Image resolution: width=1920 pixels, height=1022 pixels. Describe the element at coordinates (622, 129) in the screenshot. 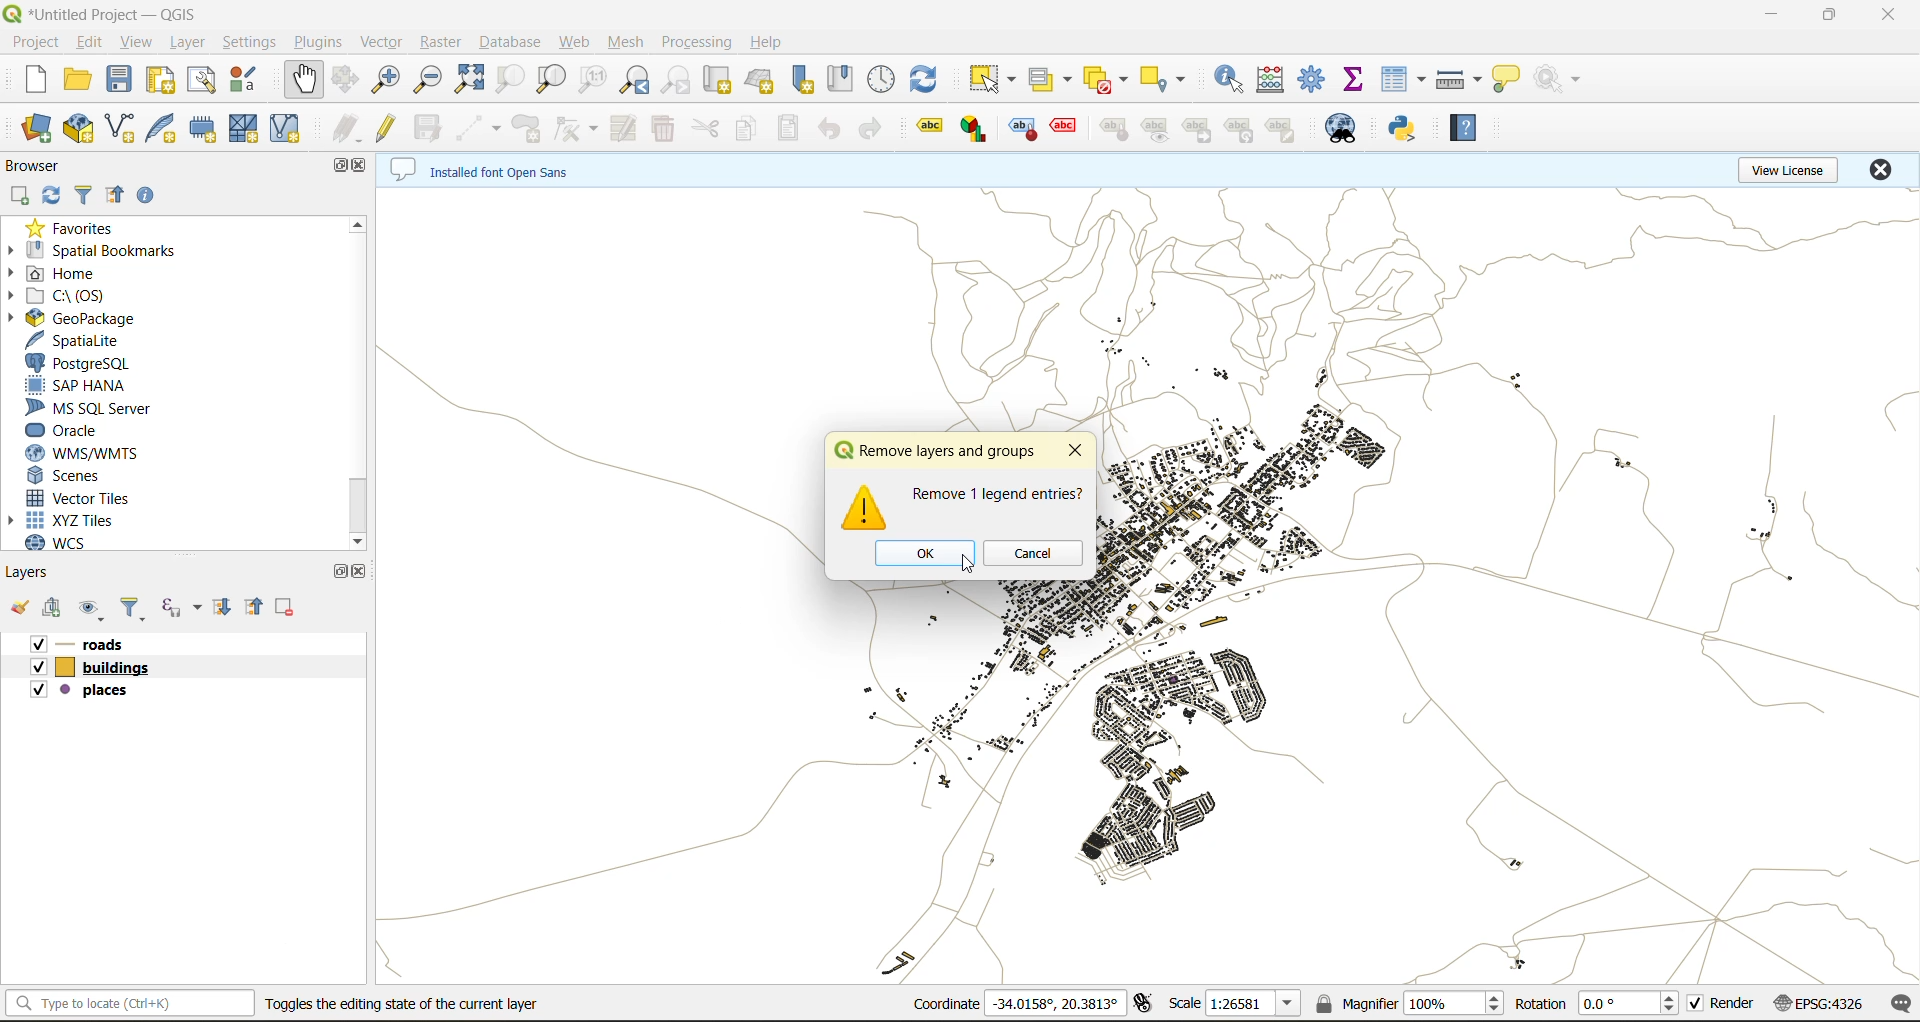

I see `modify` at that location.